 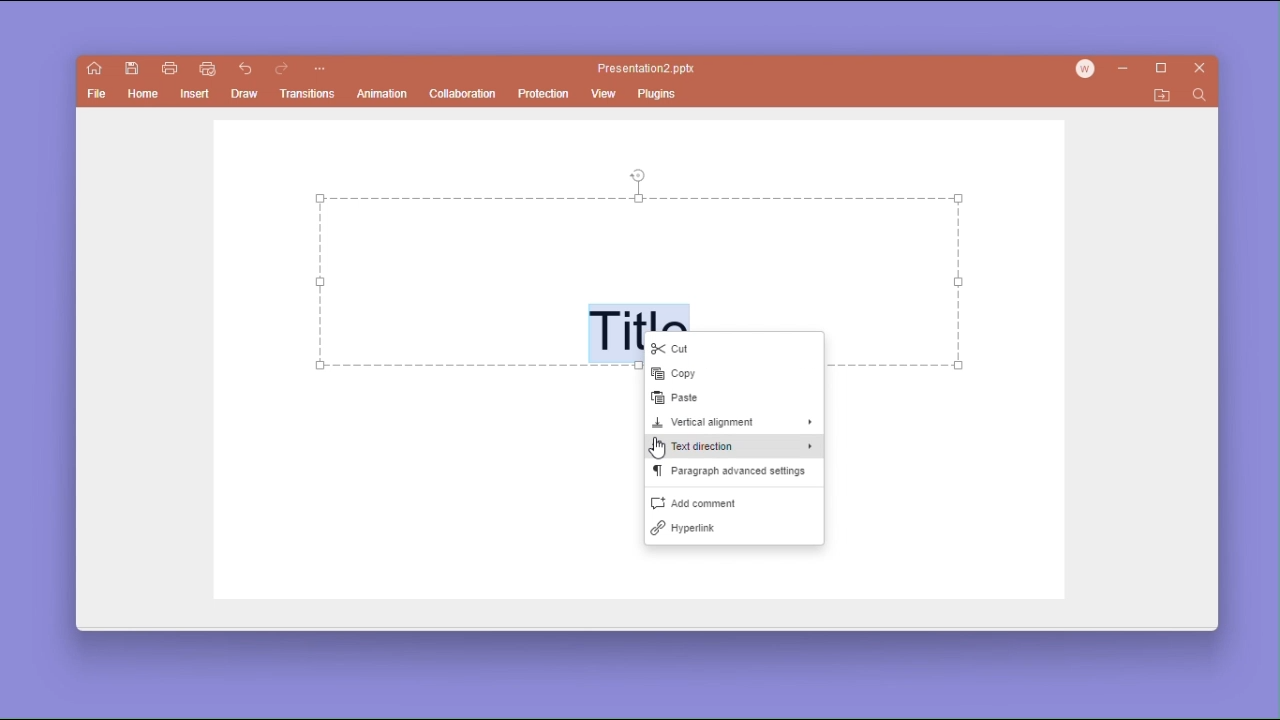 I want to click on draw, so click(x=246, y=94).